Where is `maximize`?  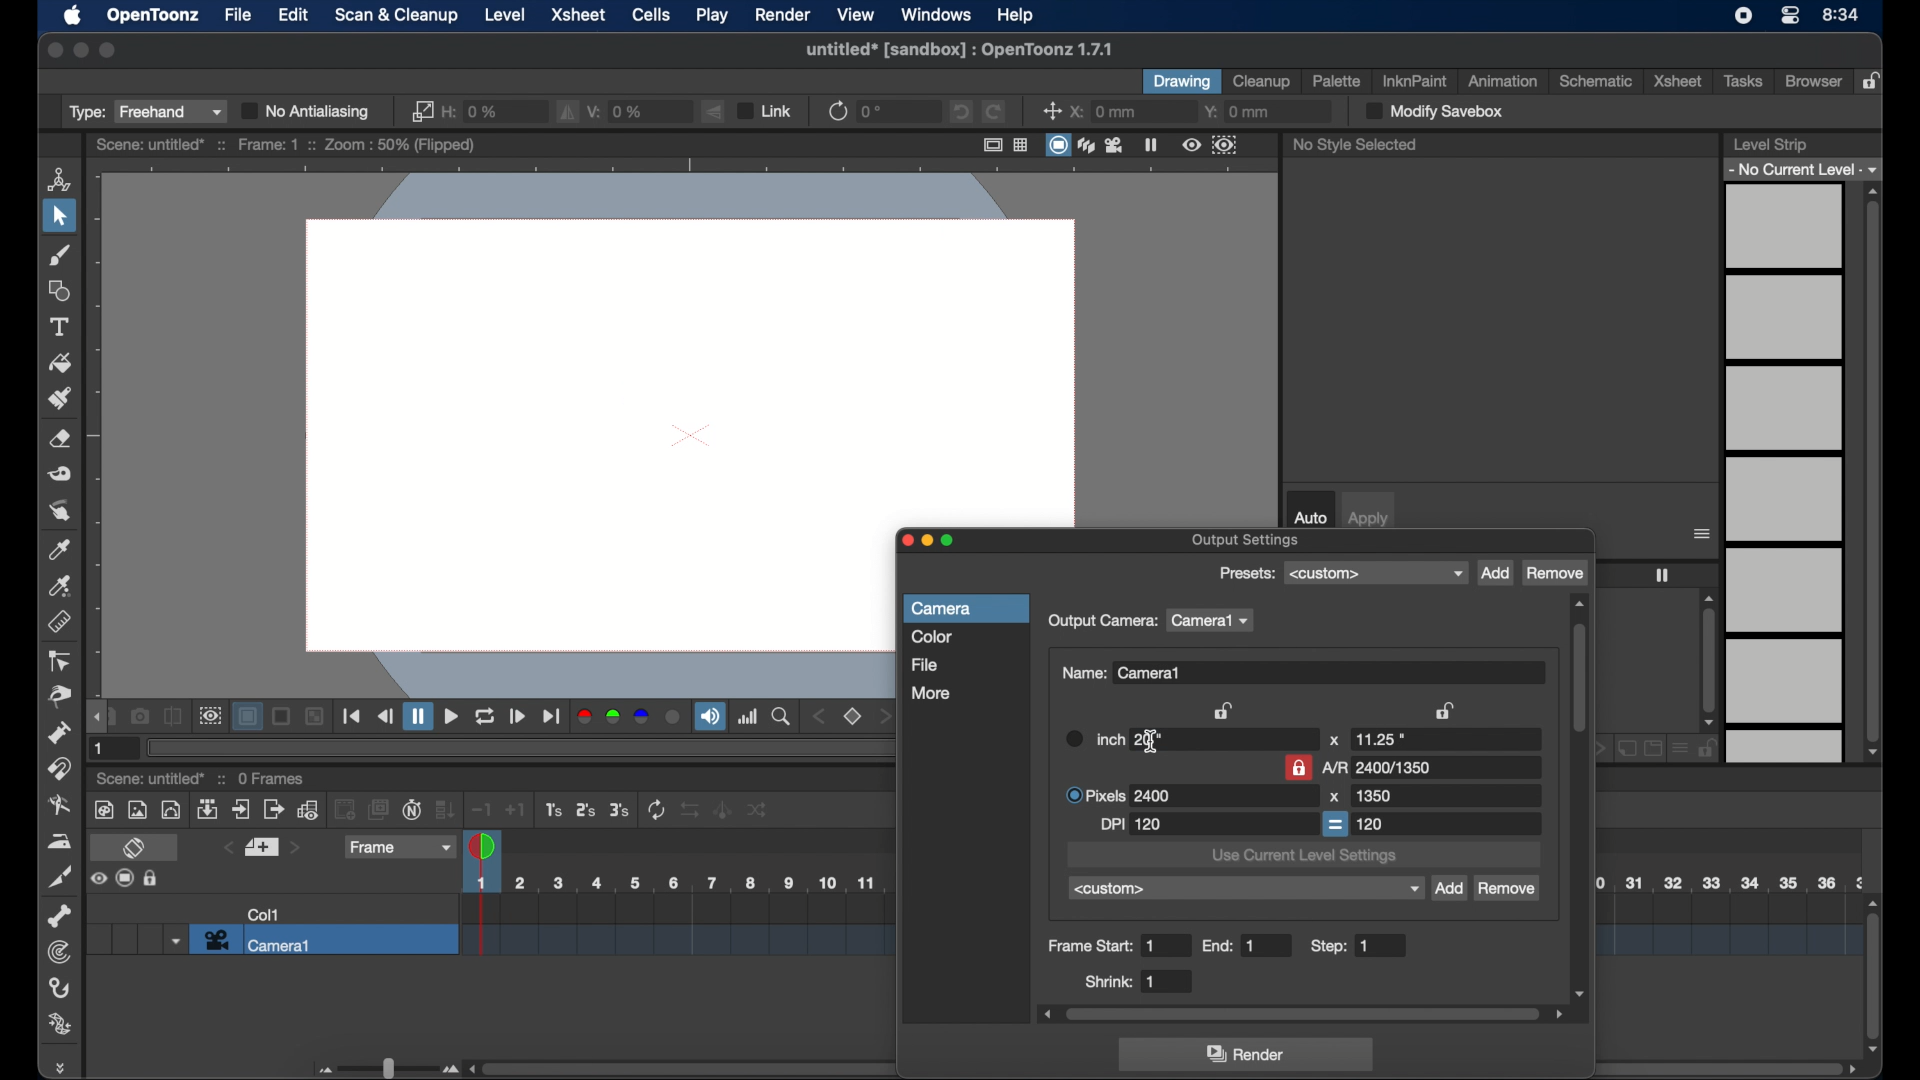 maximize is located at coordinates (108, 50).